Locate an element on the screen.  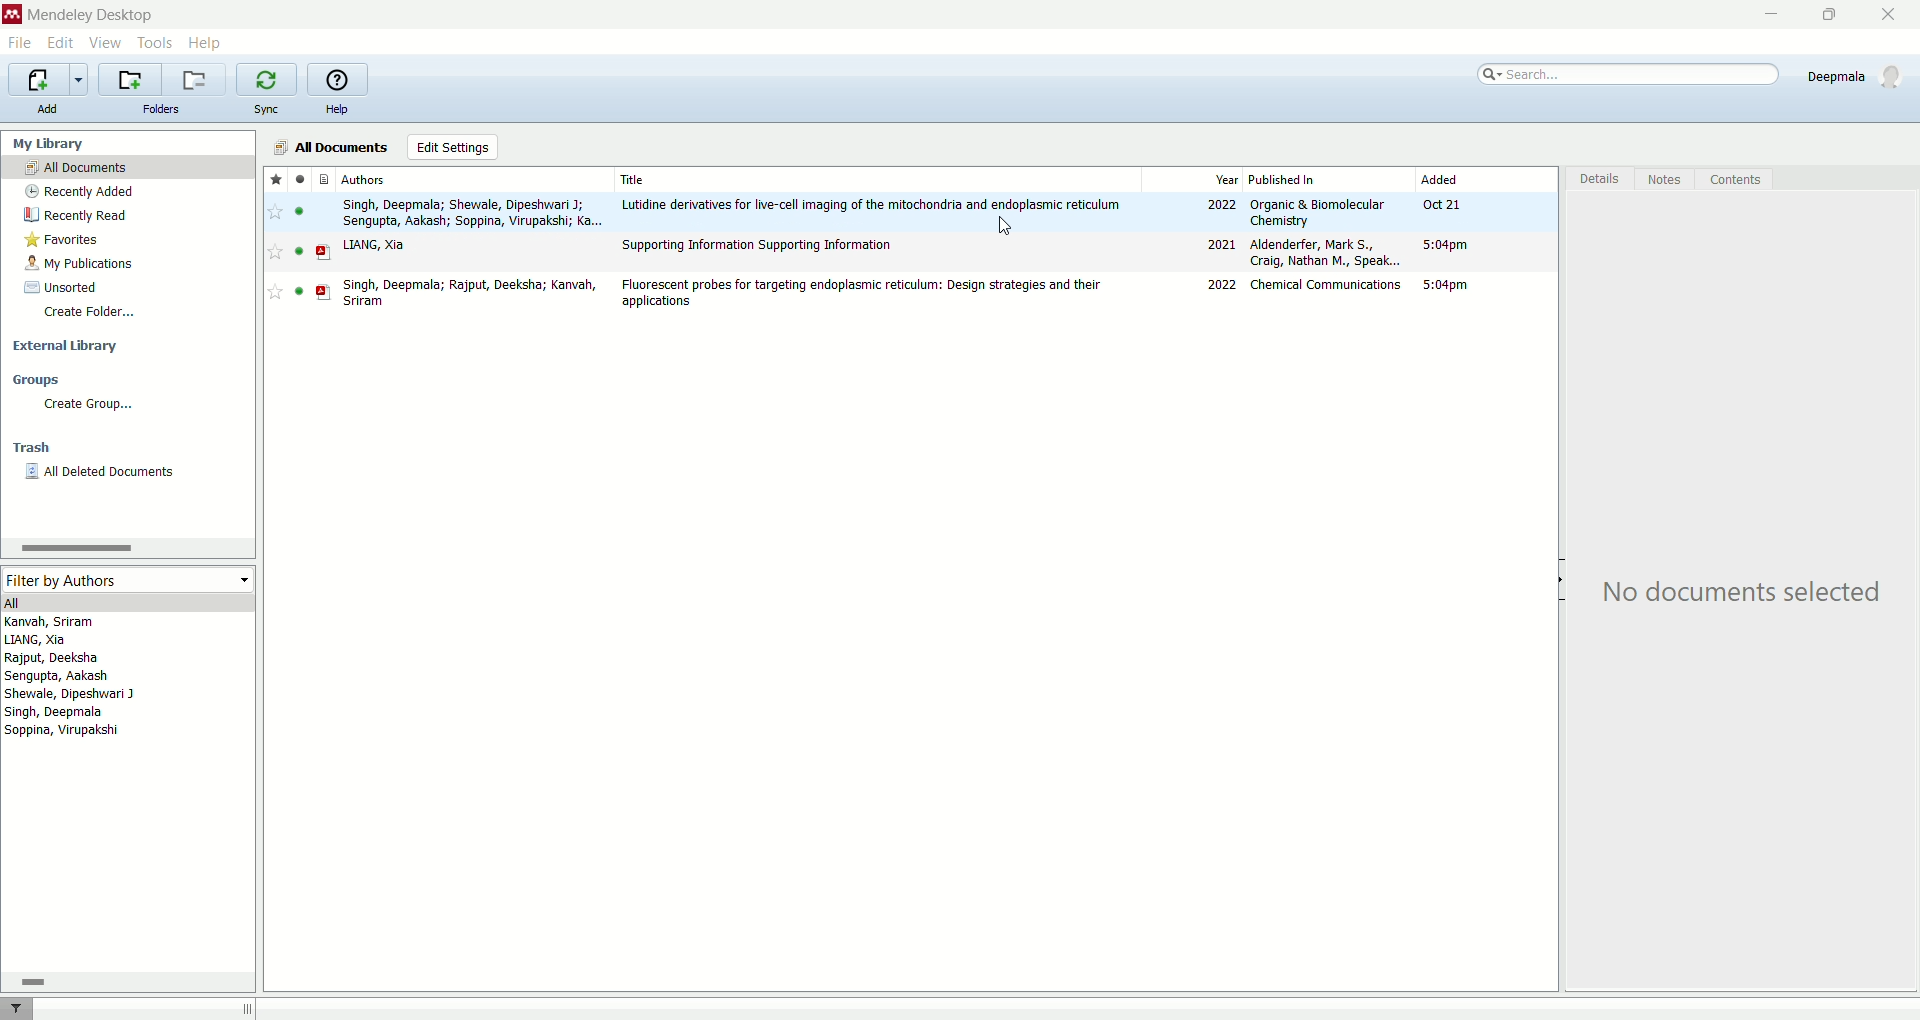
authors is located at coordinates (364, 179).